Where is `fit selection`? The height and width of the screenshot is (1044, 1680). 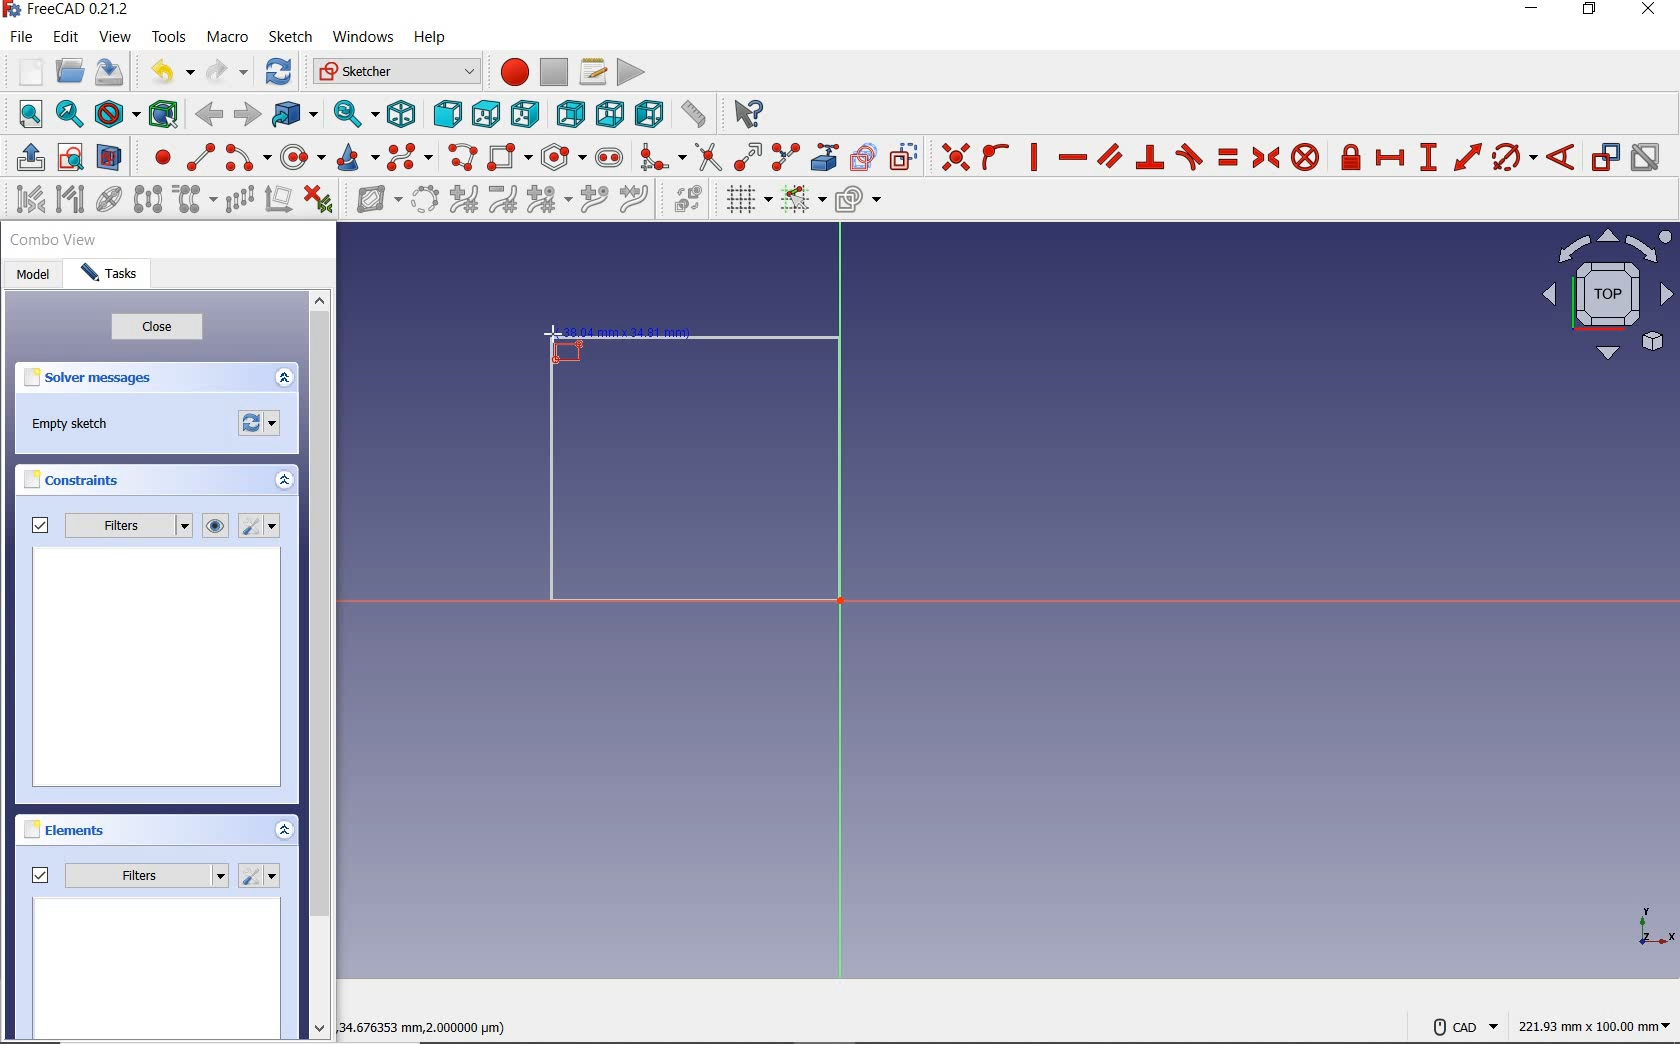 fit selection is located at coordinates (68, 115).